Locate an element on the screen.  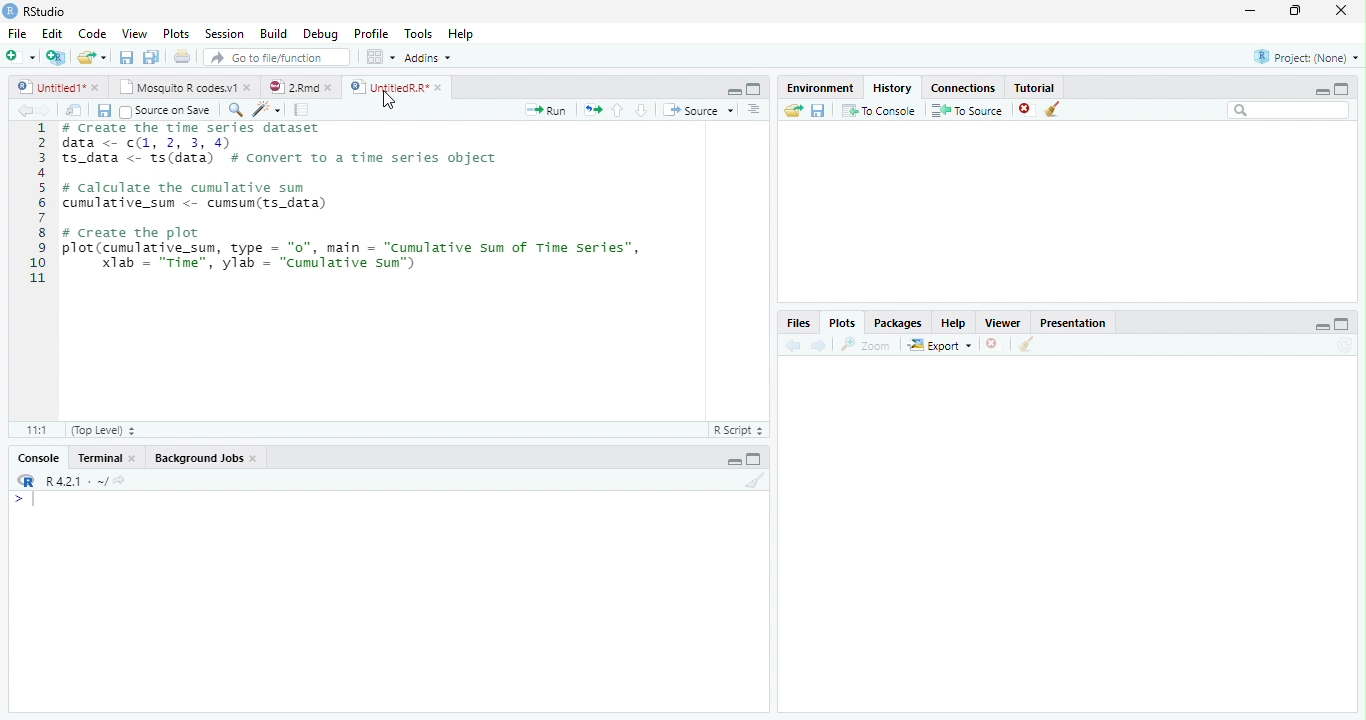
Go to file/function is located at coordinates (279, 58).